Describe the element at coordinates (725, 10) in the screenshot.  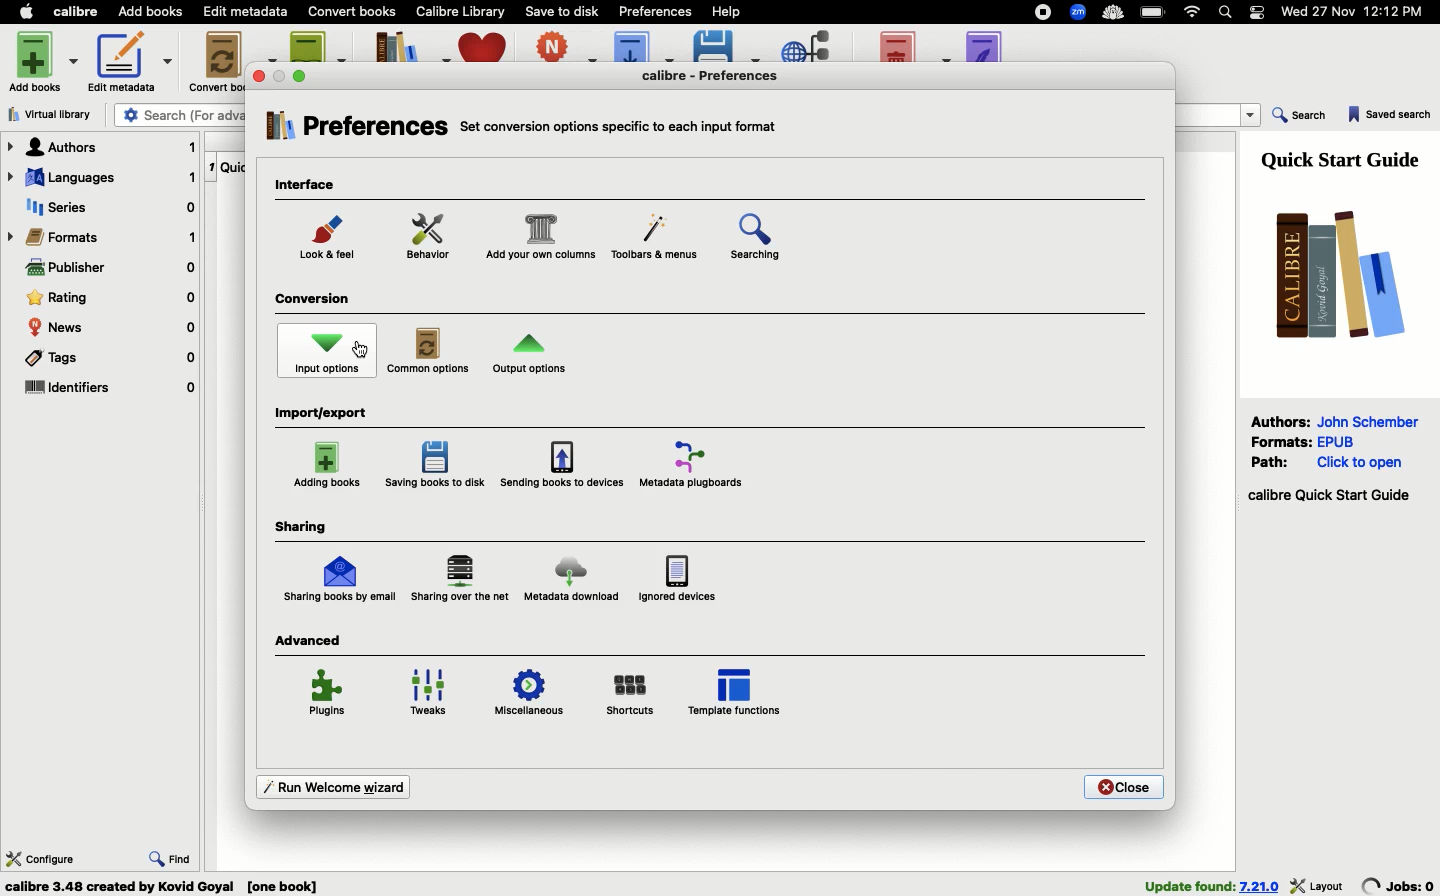
I see `Help` at that location.